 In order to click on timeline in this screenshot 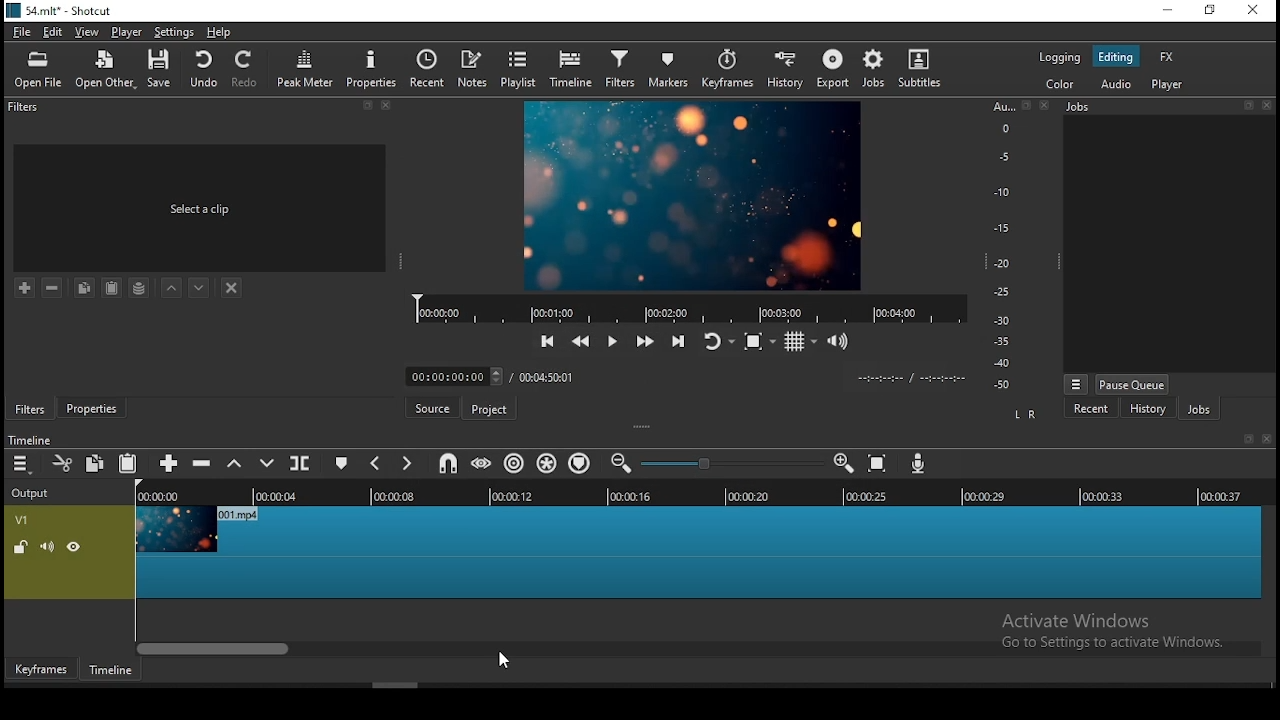, I will do `click(111, 670)`.